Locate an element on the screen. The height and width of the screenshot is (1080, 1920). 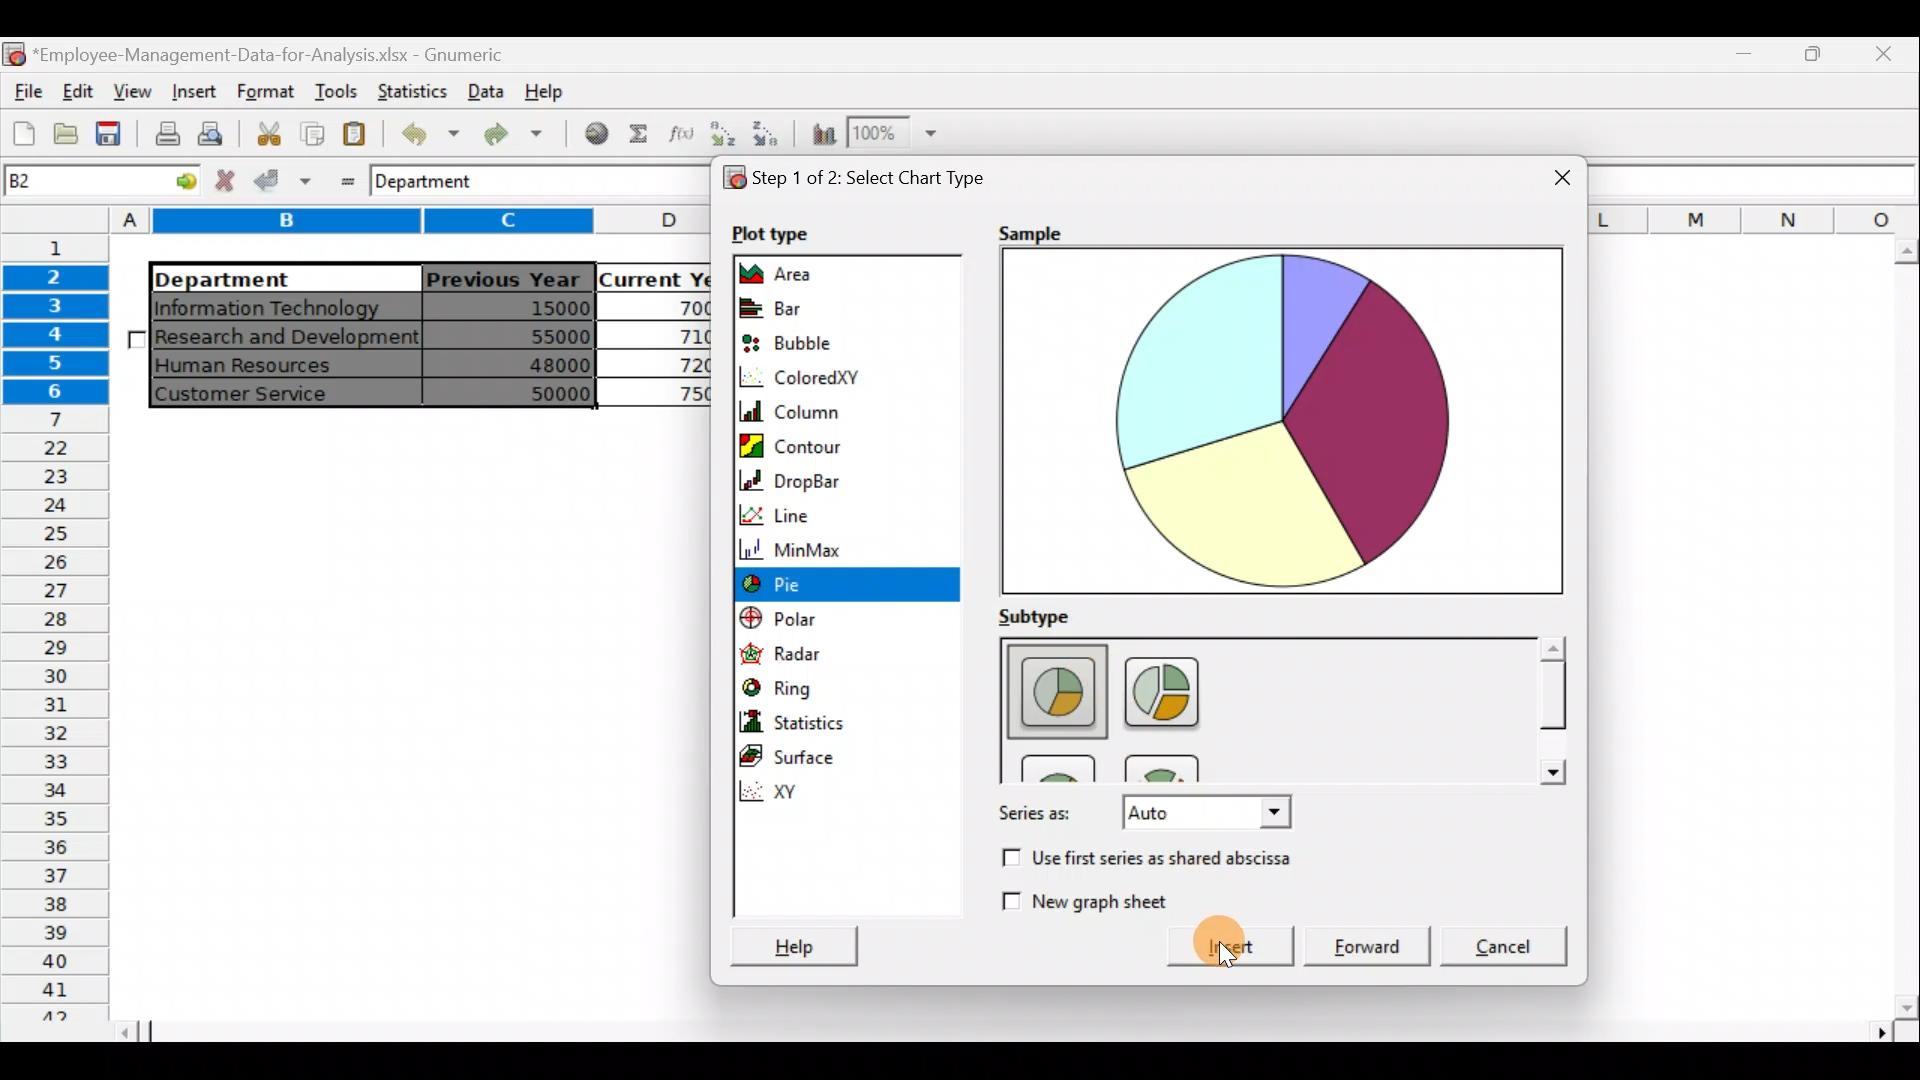
48000 is located at coordinates (526, 366).